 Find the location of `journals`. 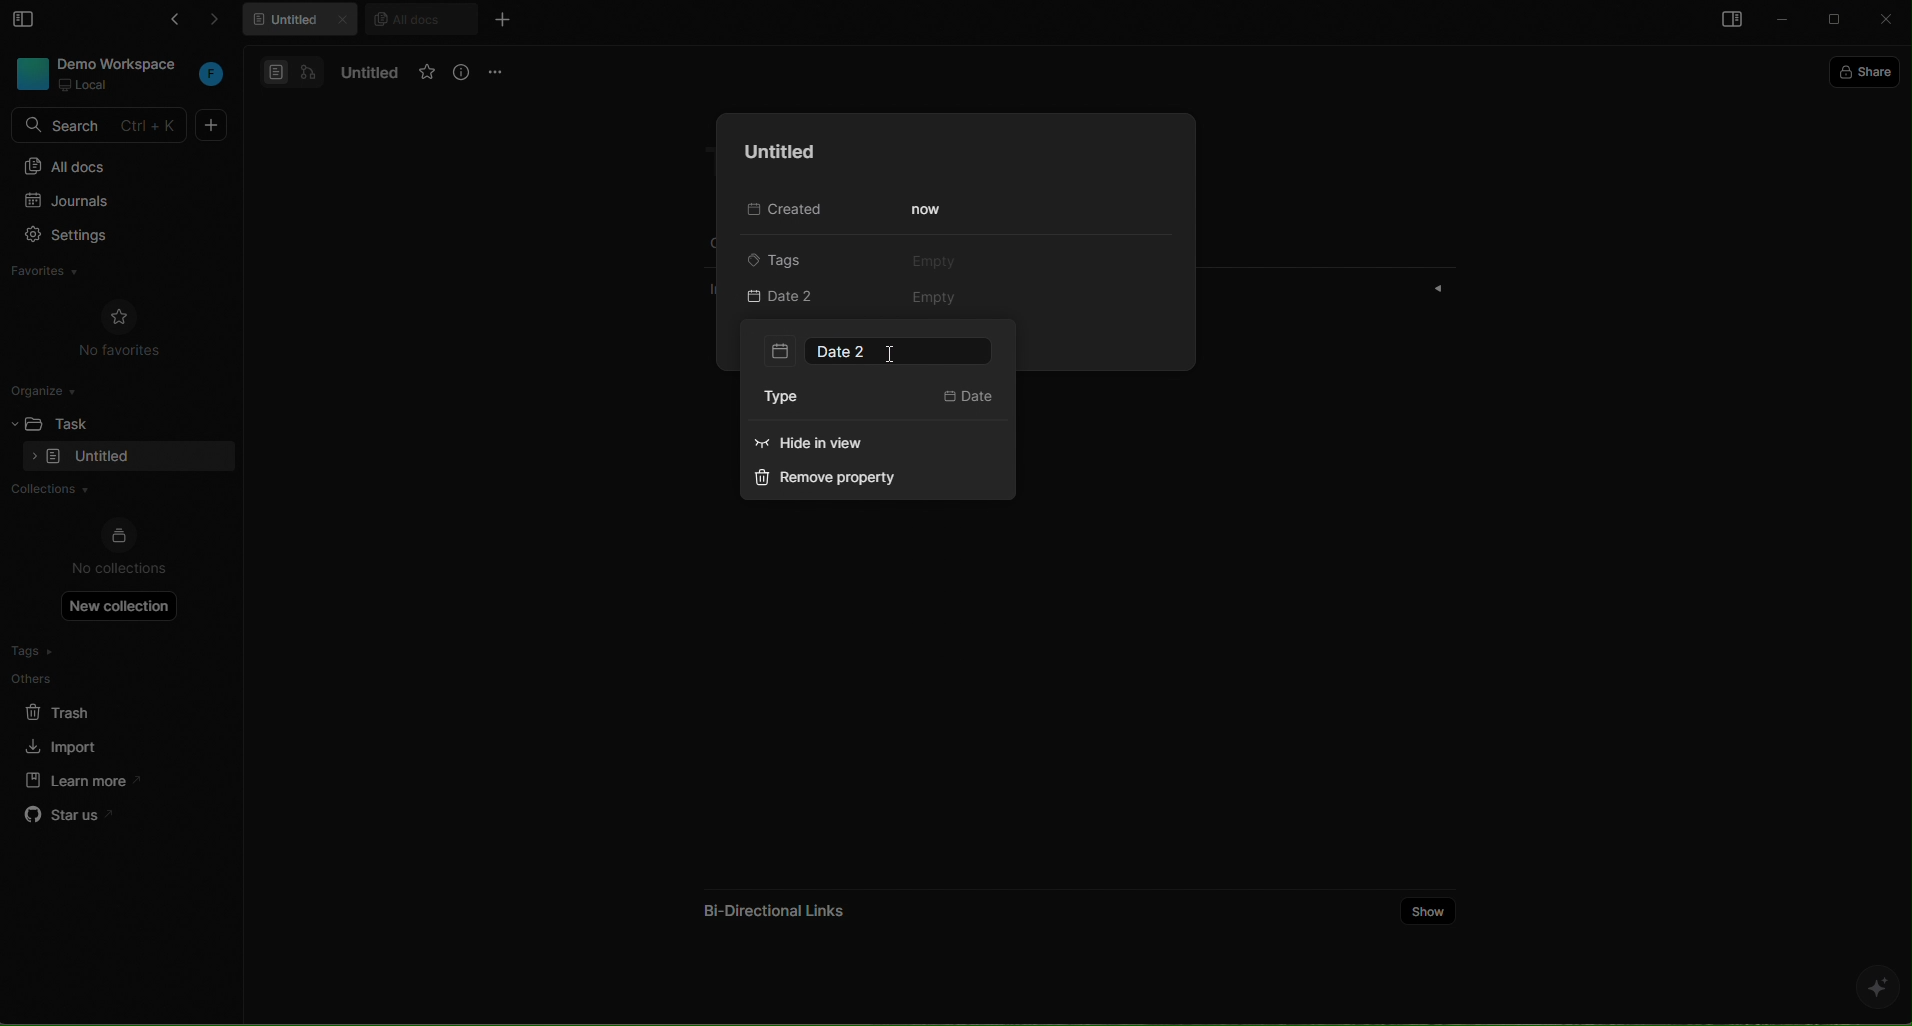

journals is located at coordinates (107, 203).